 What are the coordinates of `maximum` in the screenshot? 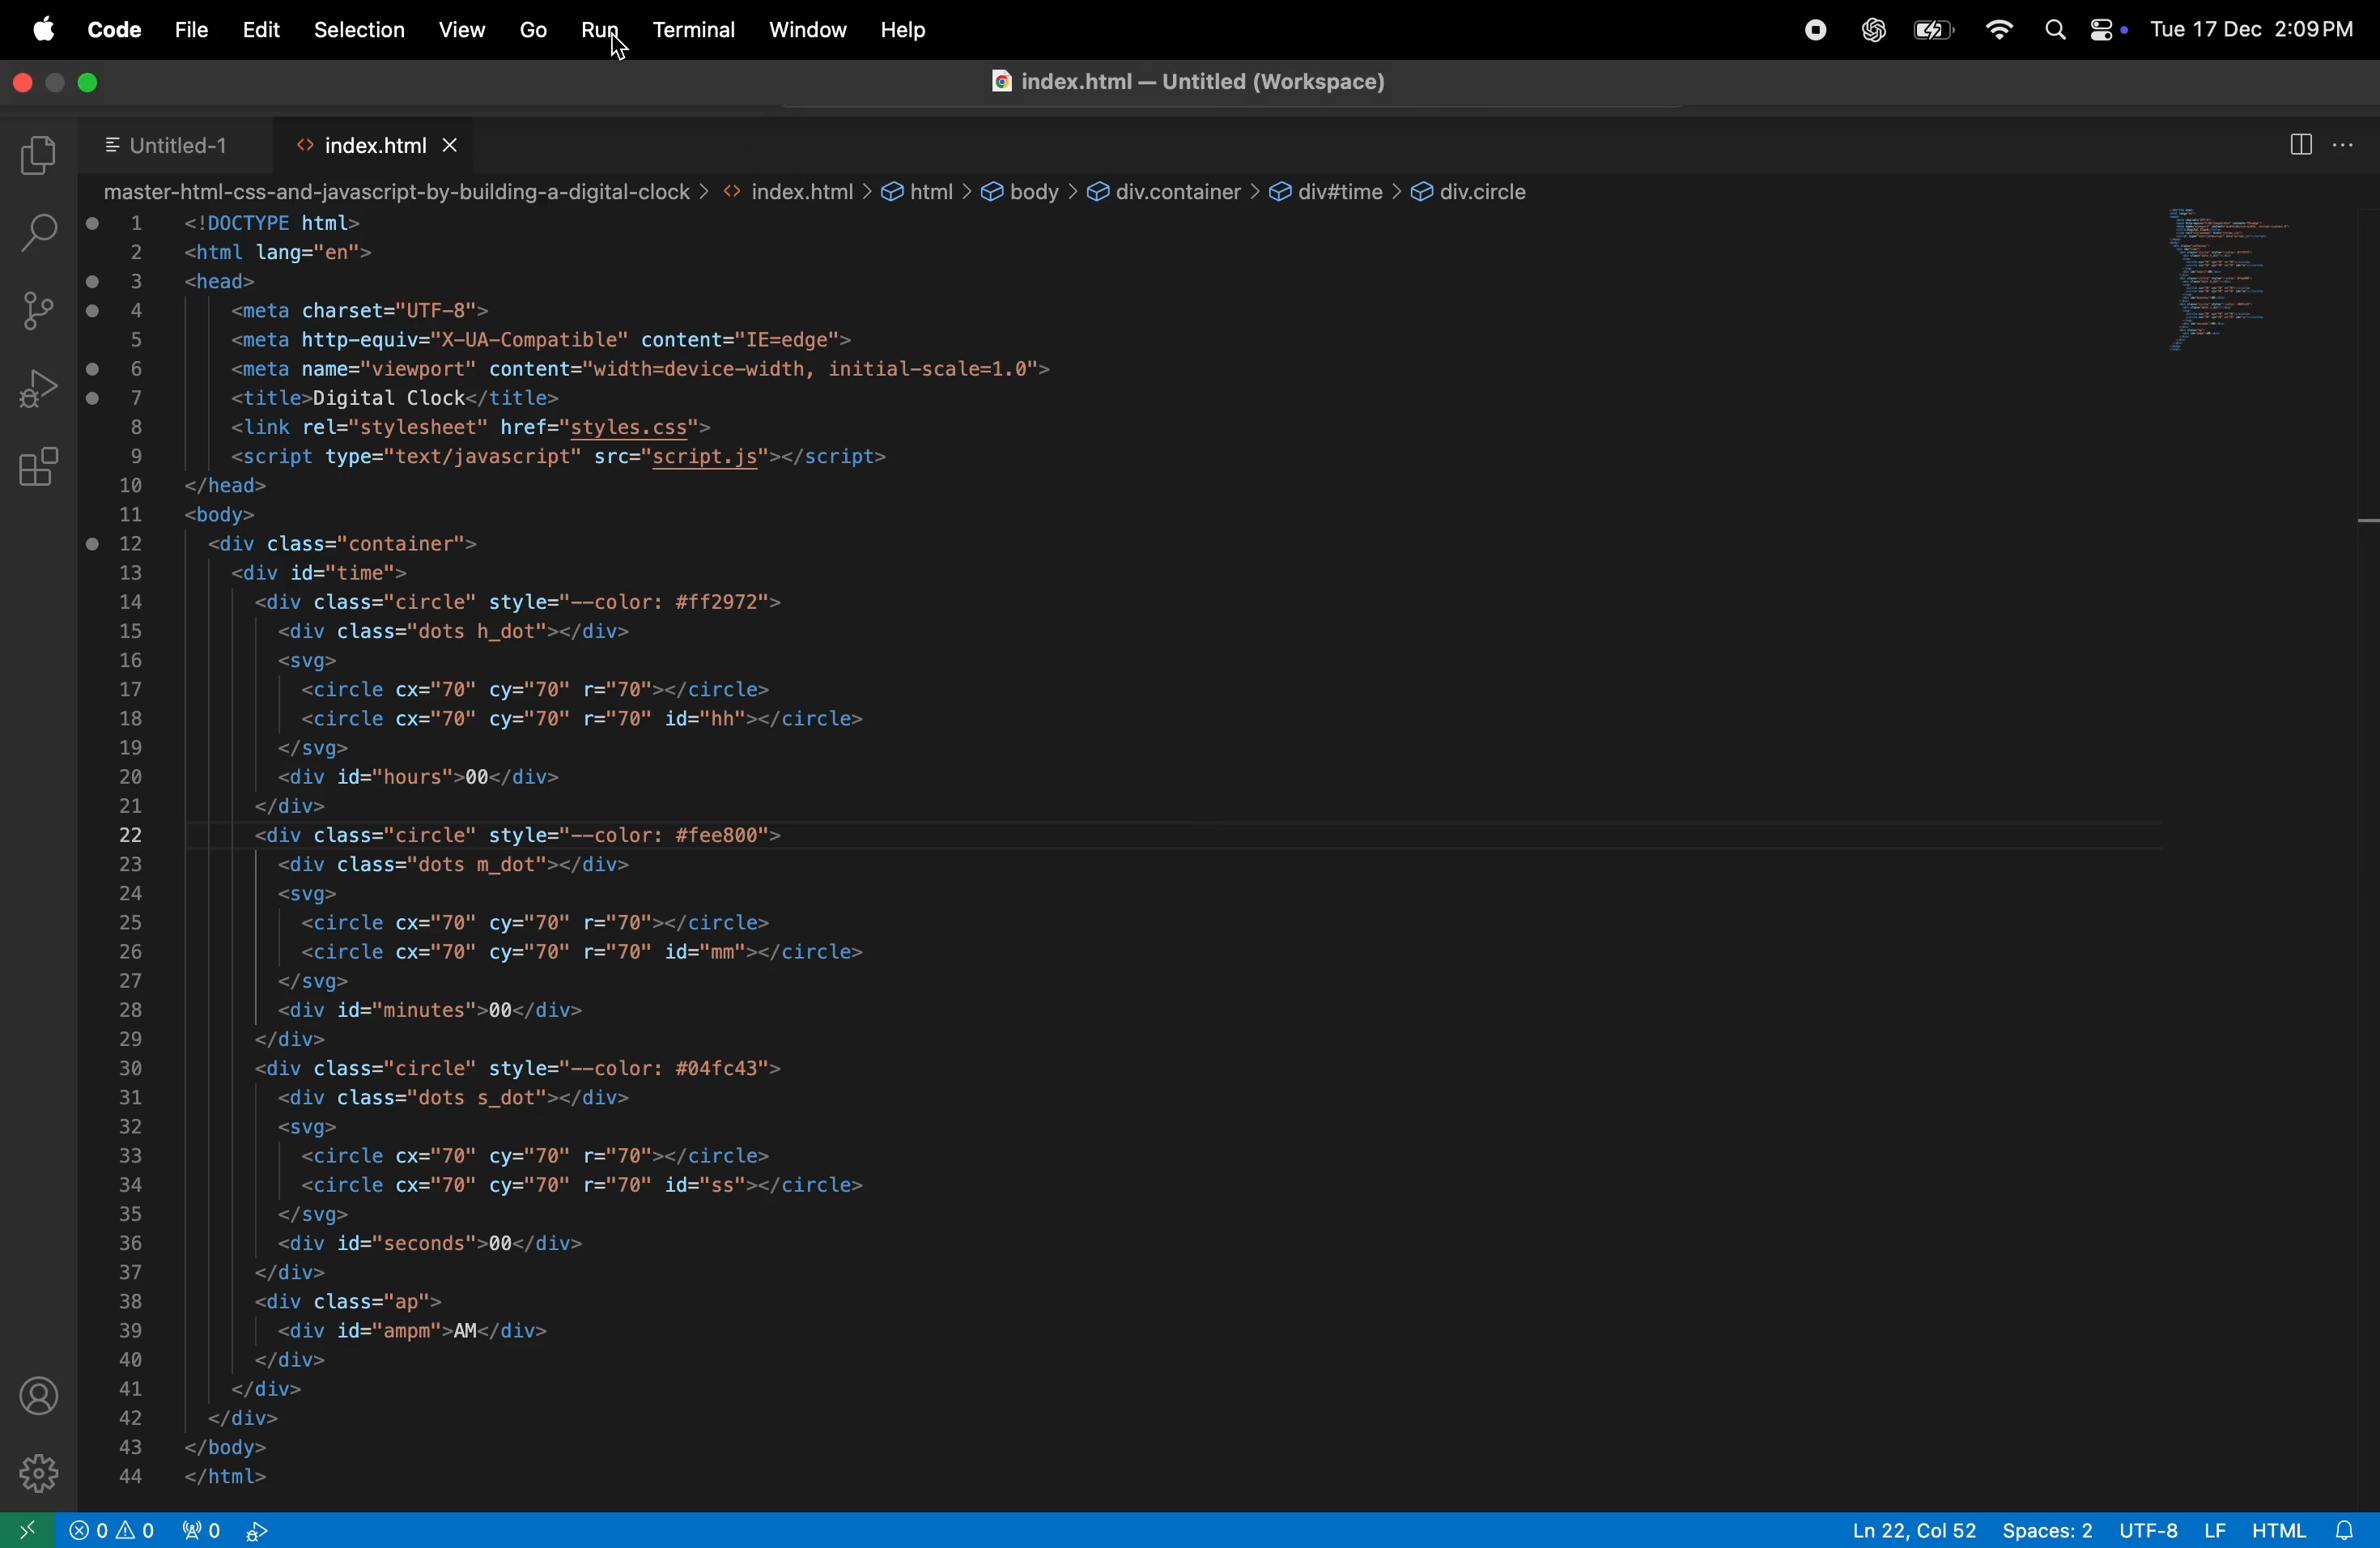 It's located at (85, 81).